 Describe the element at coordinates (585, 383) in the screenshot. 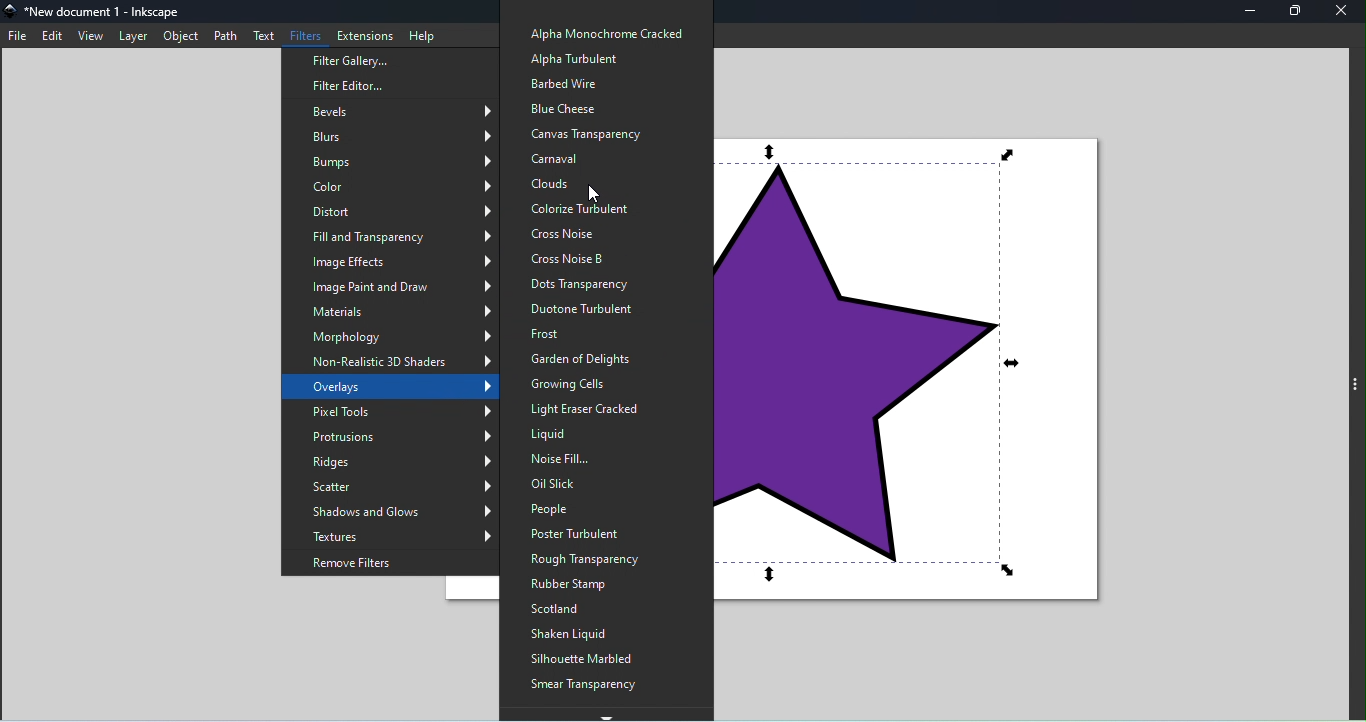

I see `Growing cells` at that location.